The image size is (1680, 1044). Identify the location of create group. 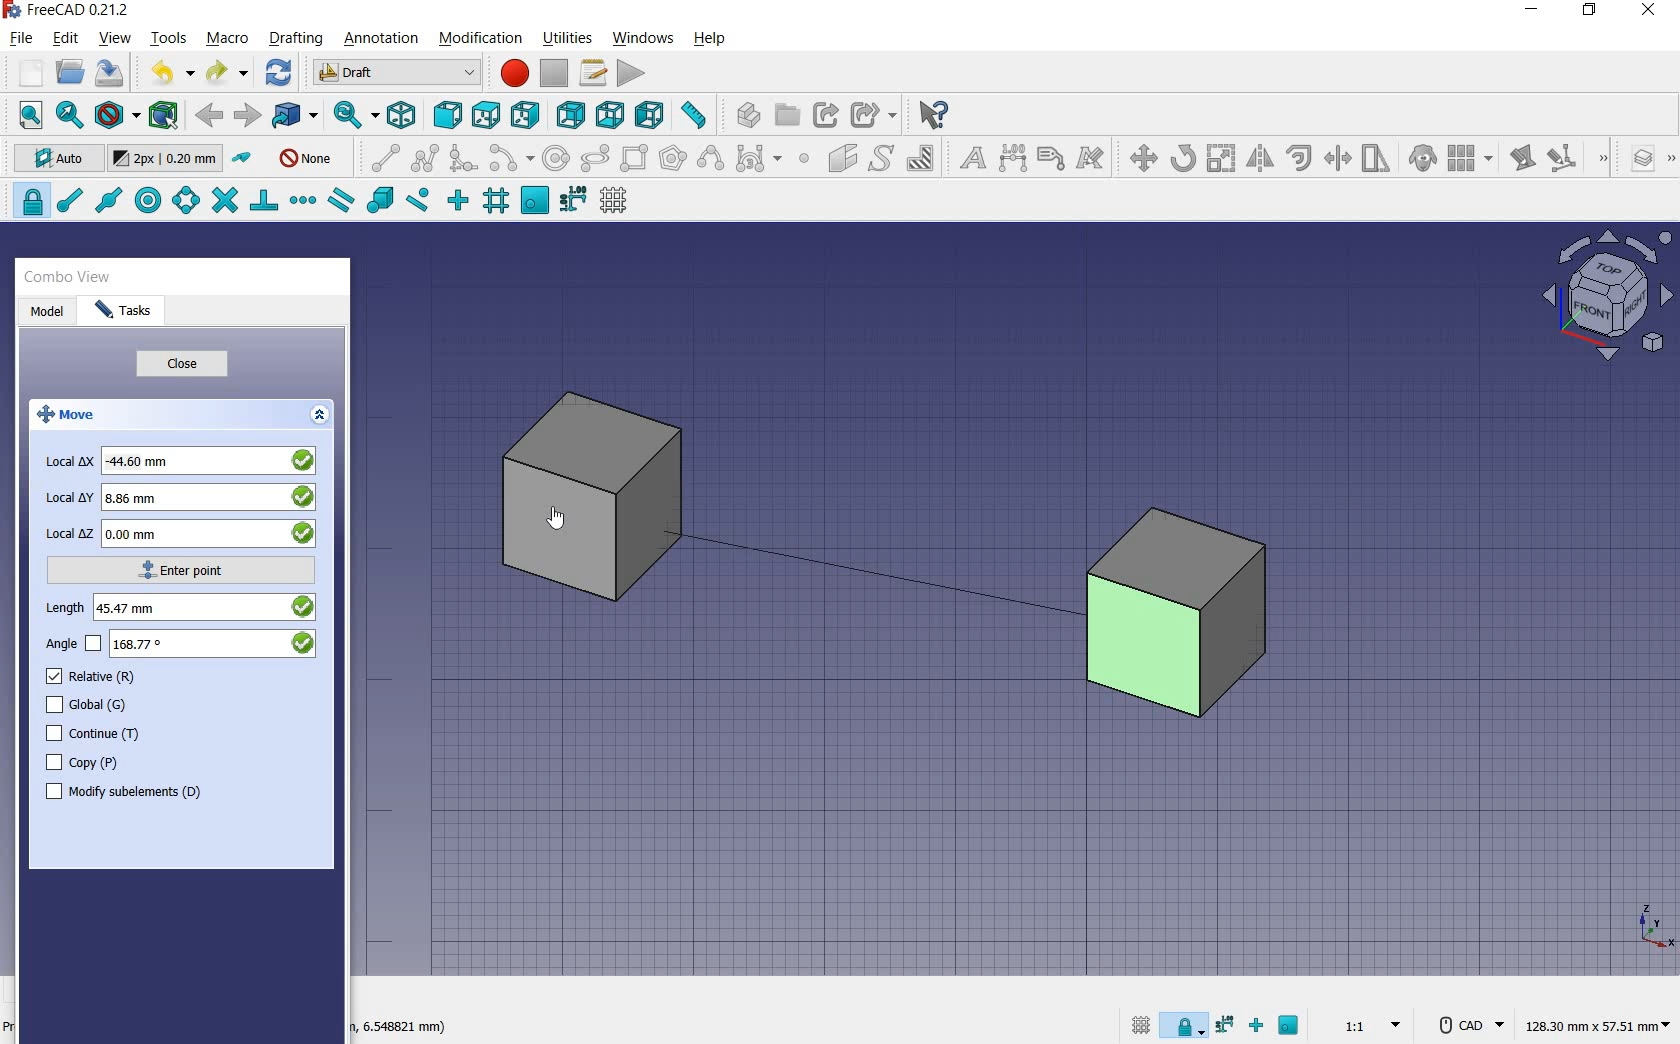
(787, 116).